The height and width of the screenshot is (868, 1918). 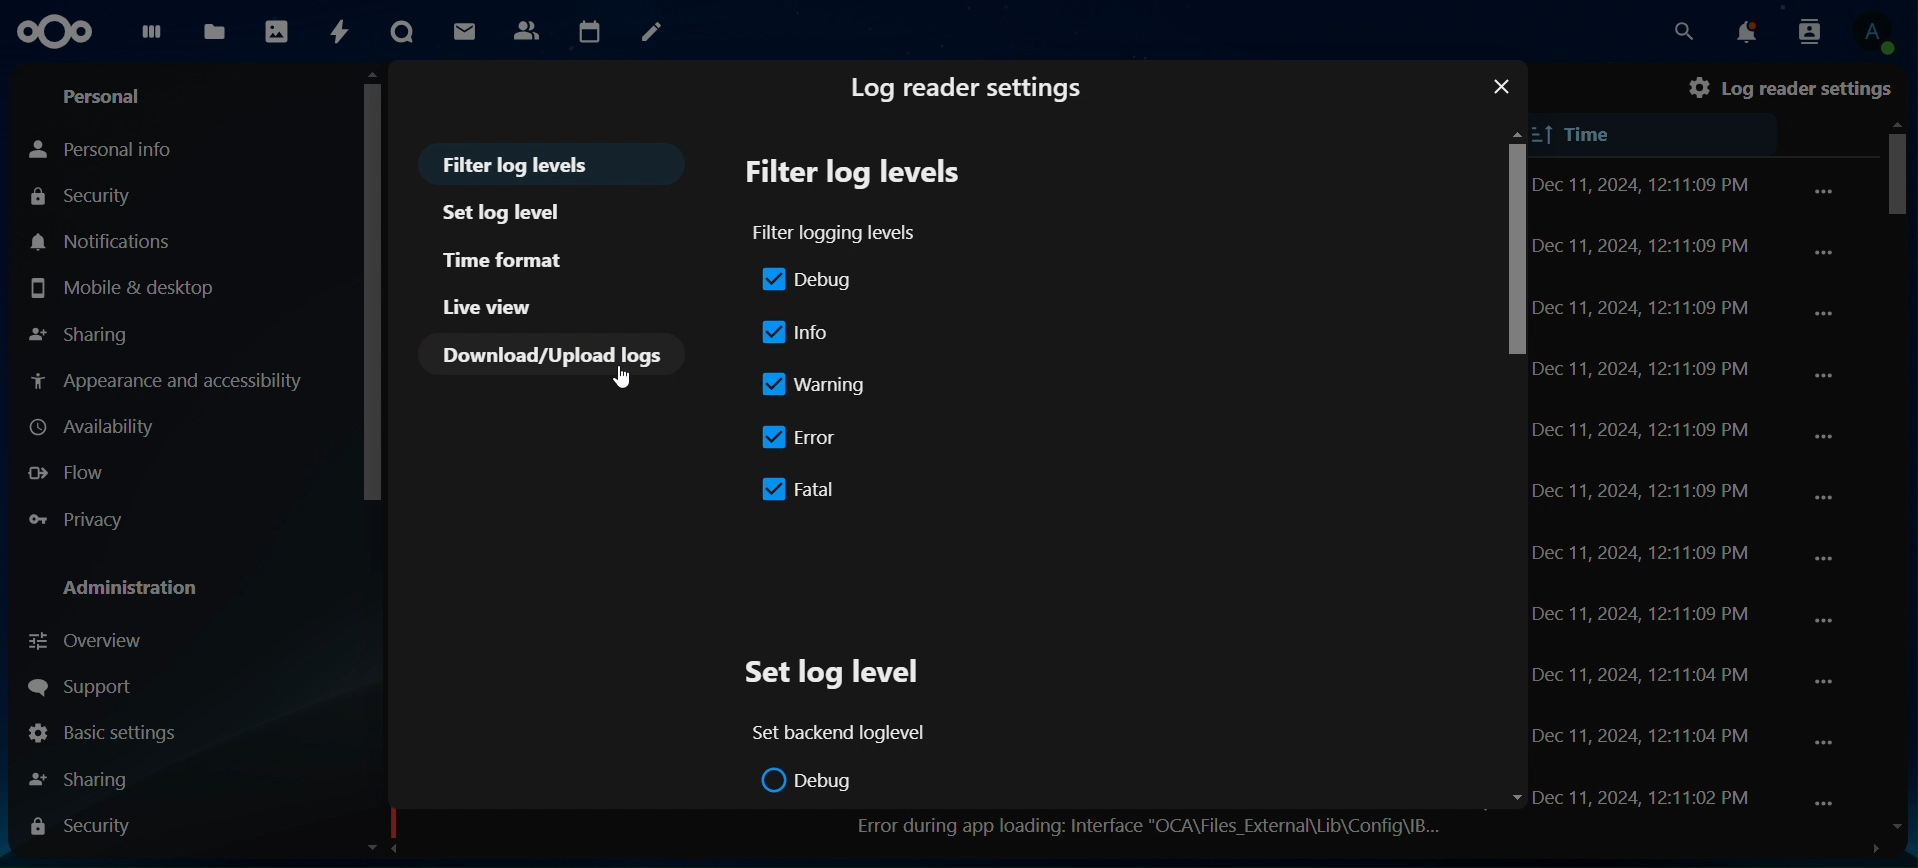 I want to click on search contacts, so click(x=1803, y=30).